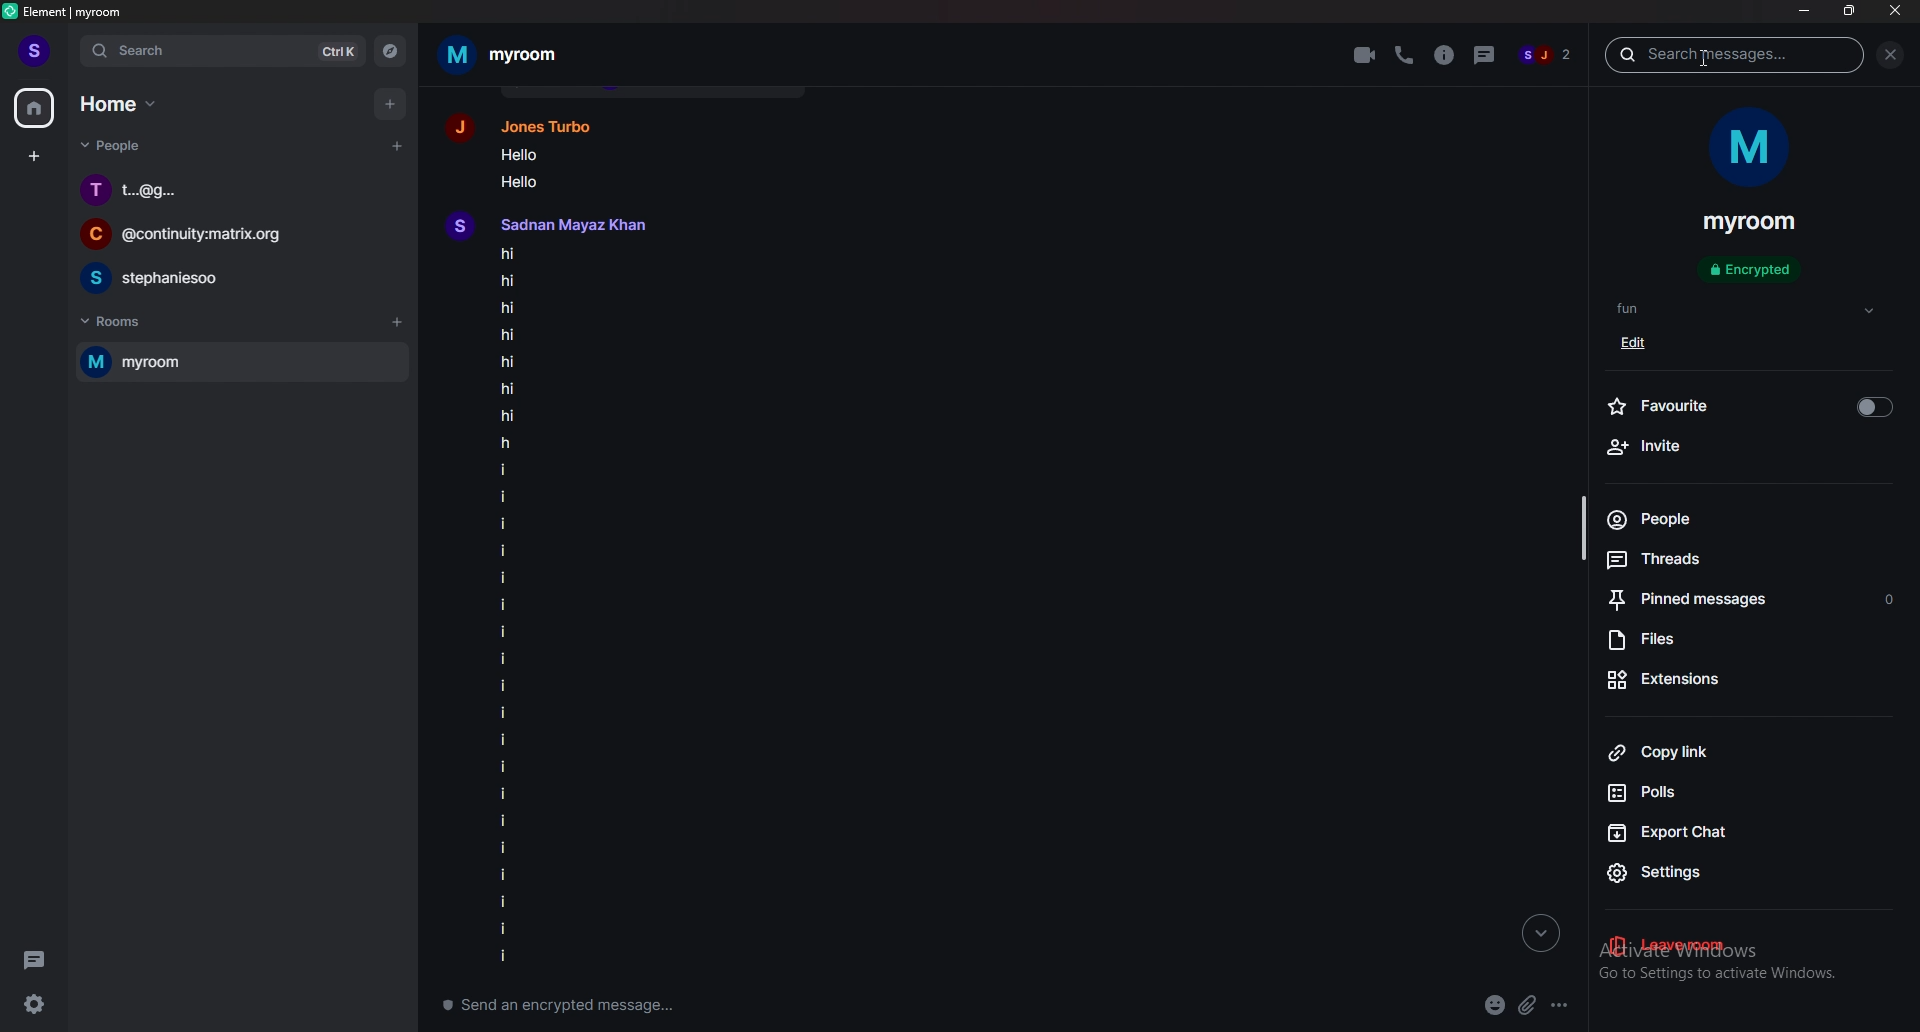  I want to click on search, so click(225, 50).